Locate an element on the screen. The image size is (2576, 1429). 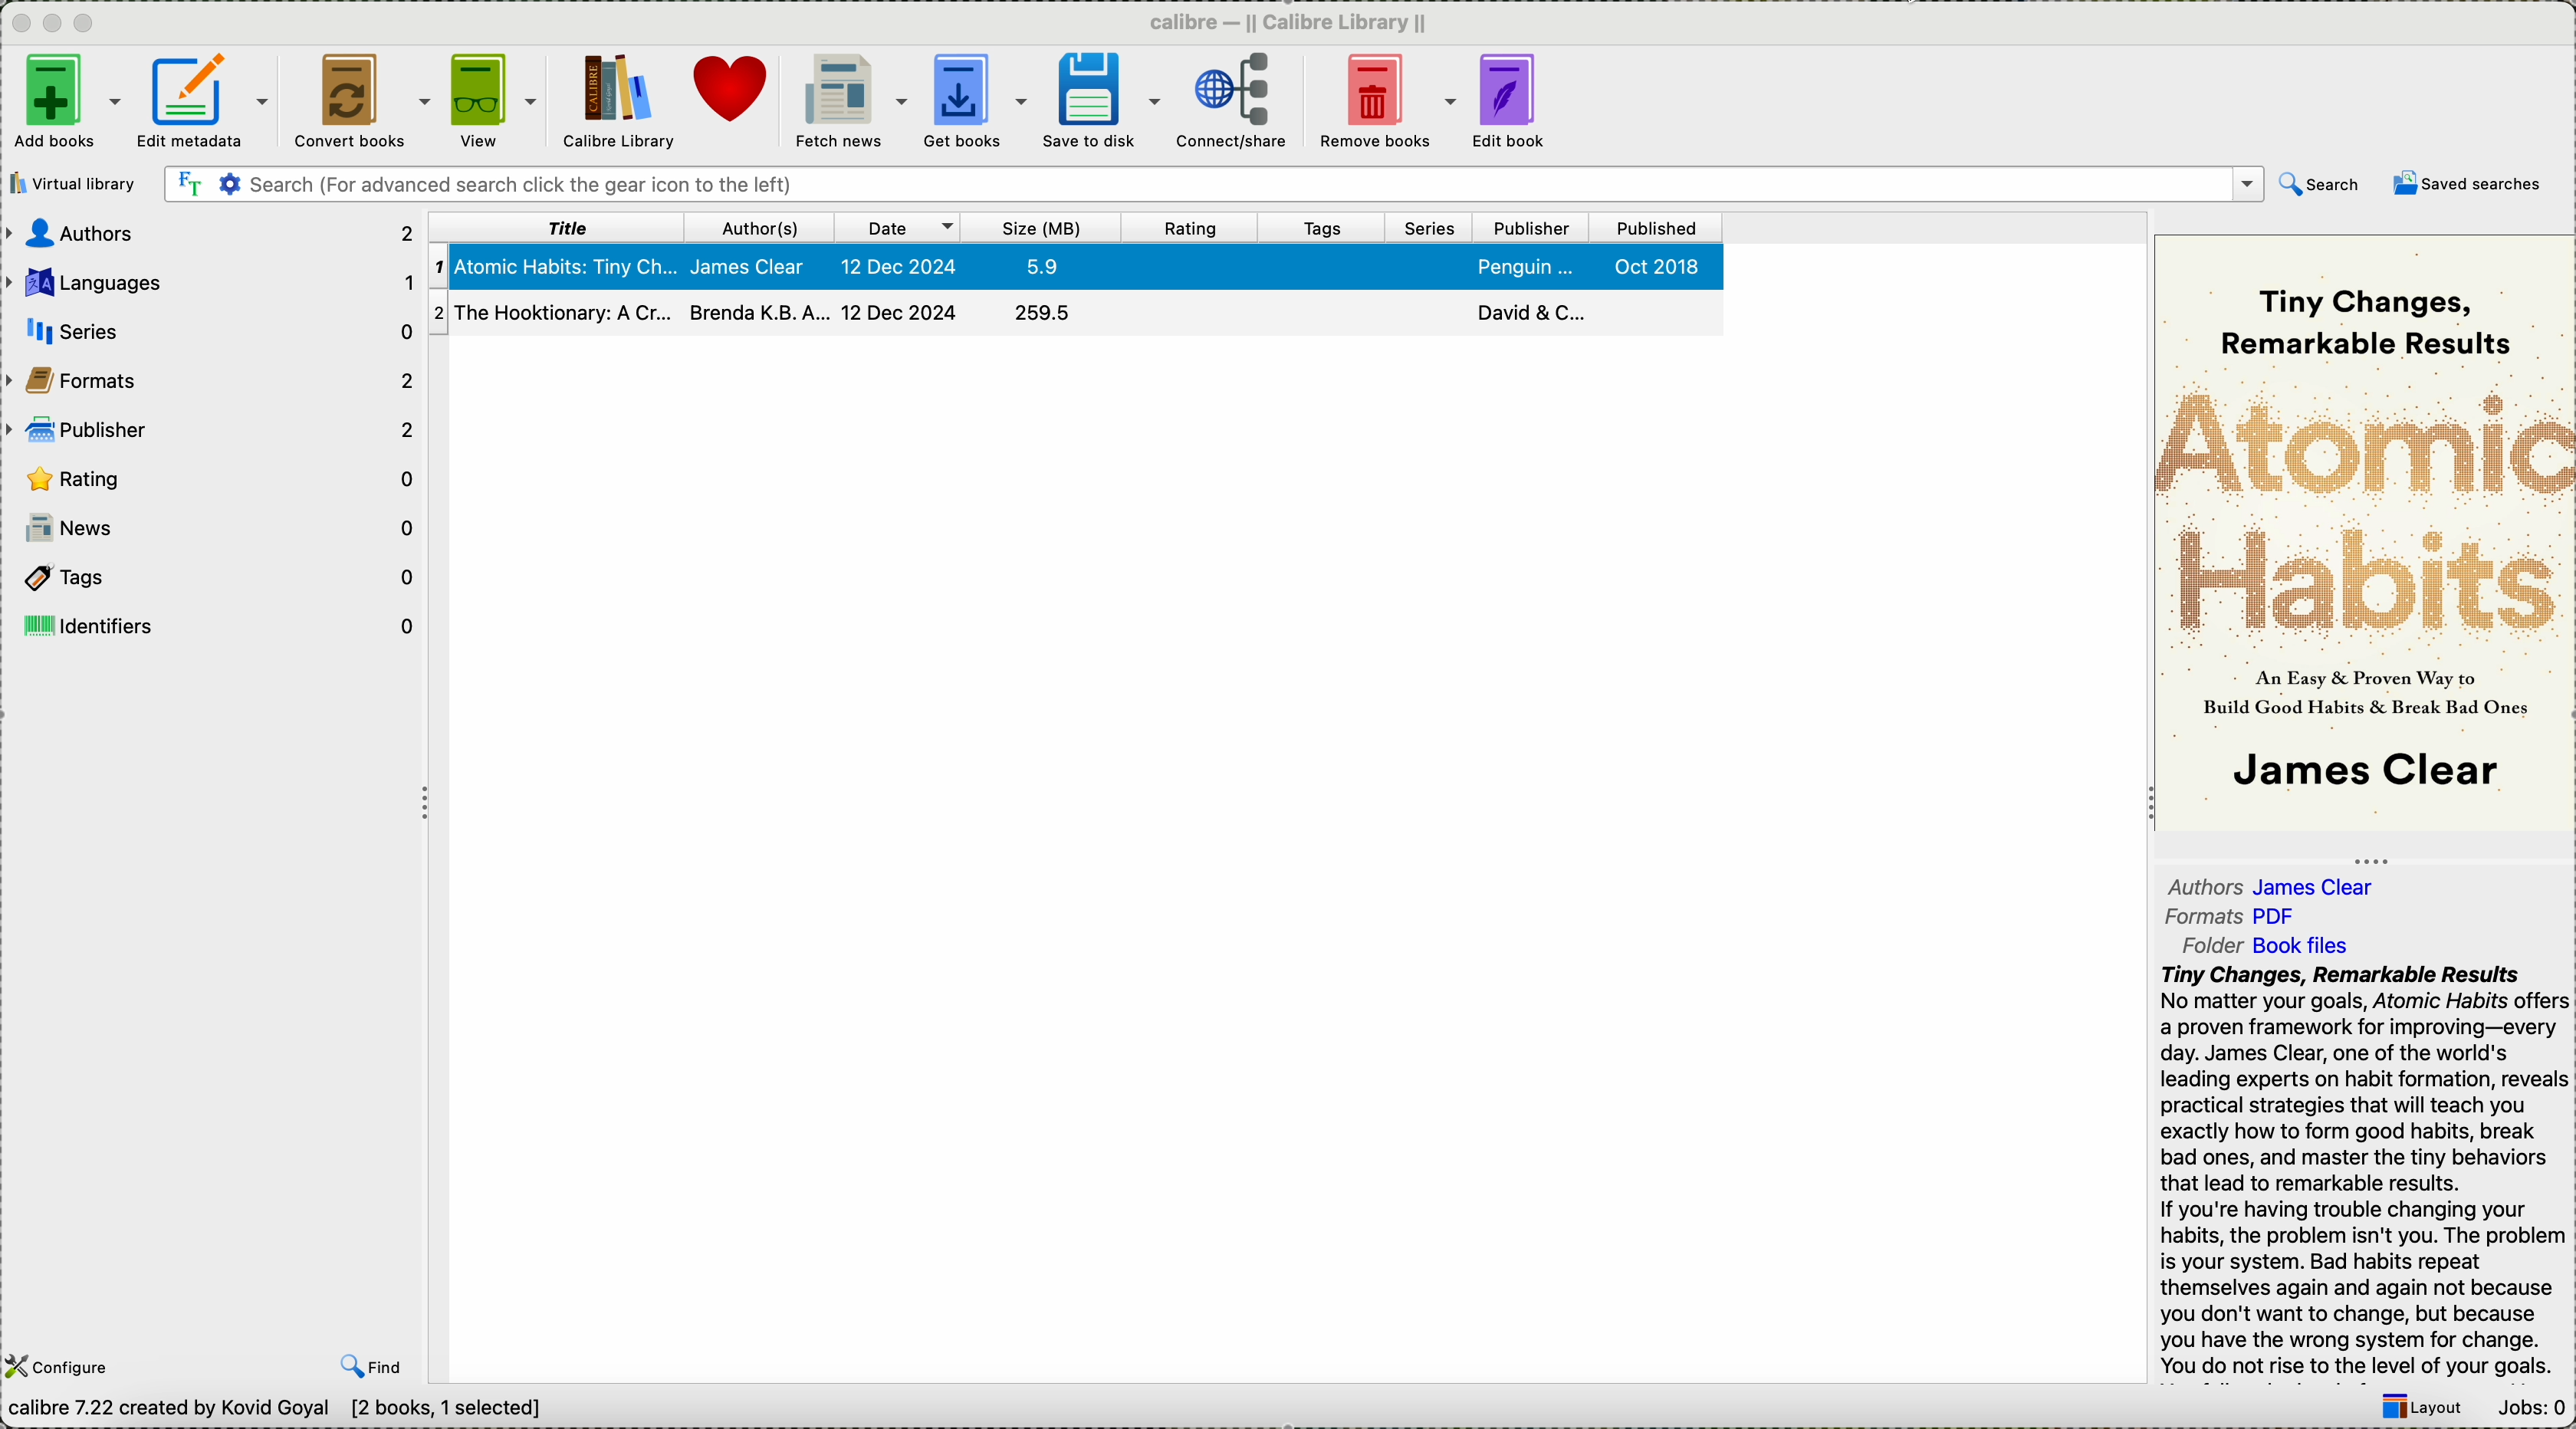
formats is located at coordinates (2236, 918).